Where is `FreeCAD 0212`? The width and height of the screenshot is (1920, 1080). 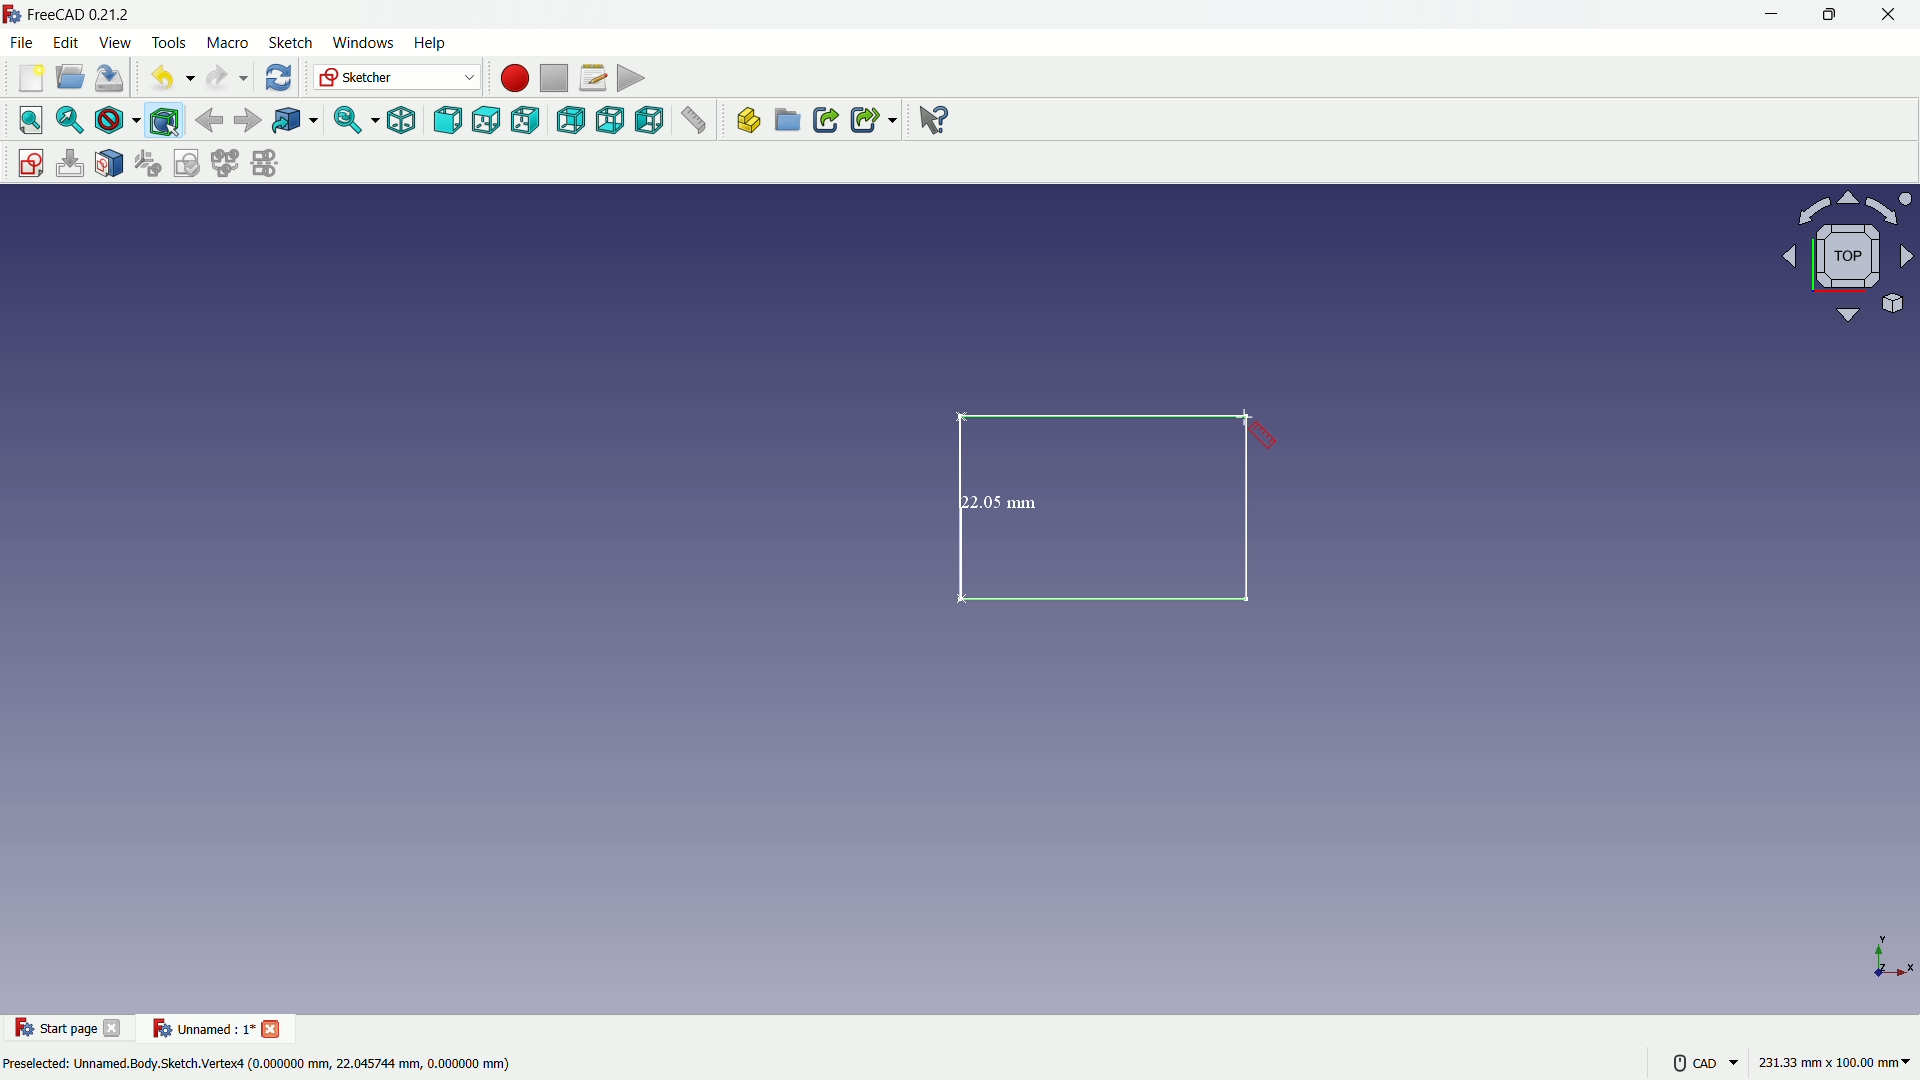 FreeCAD 0212 is located at coordinates (95, 15).